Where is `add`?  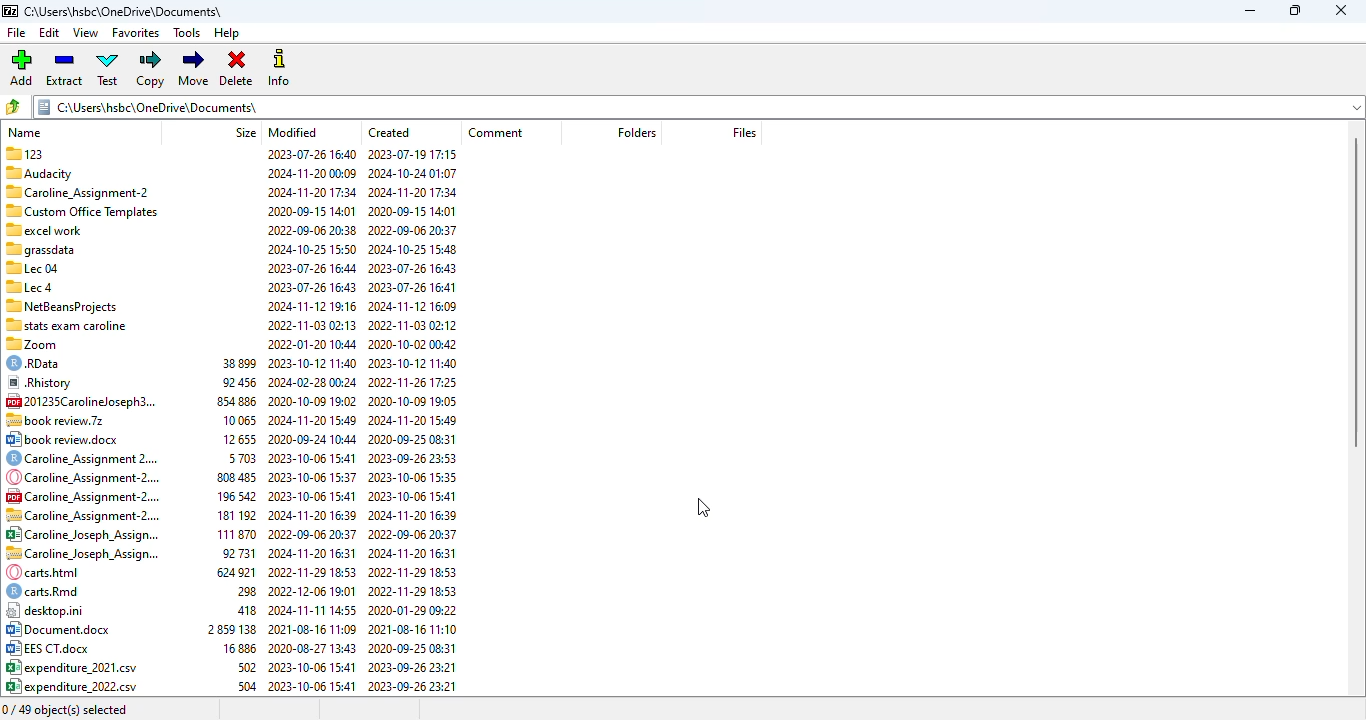 add is located at coordinates (20, 68).